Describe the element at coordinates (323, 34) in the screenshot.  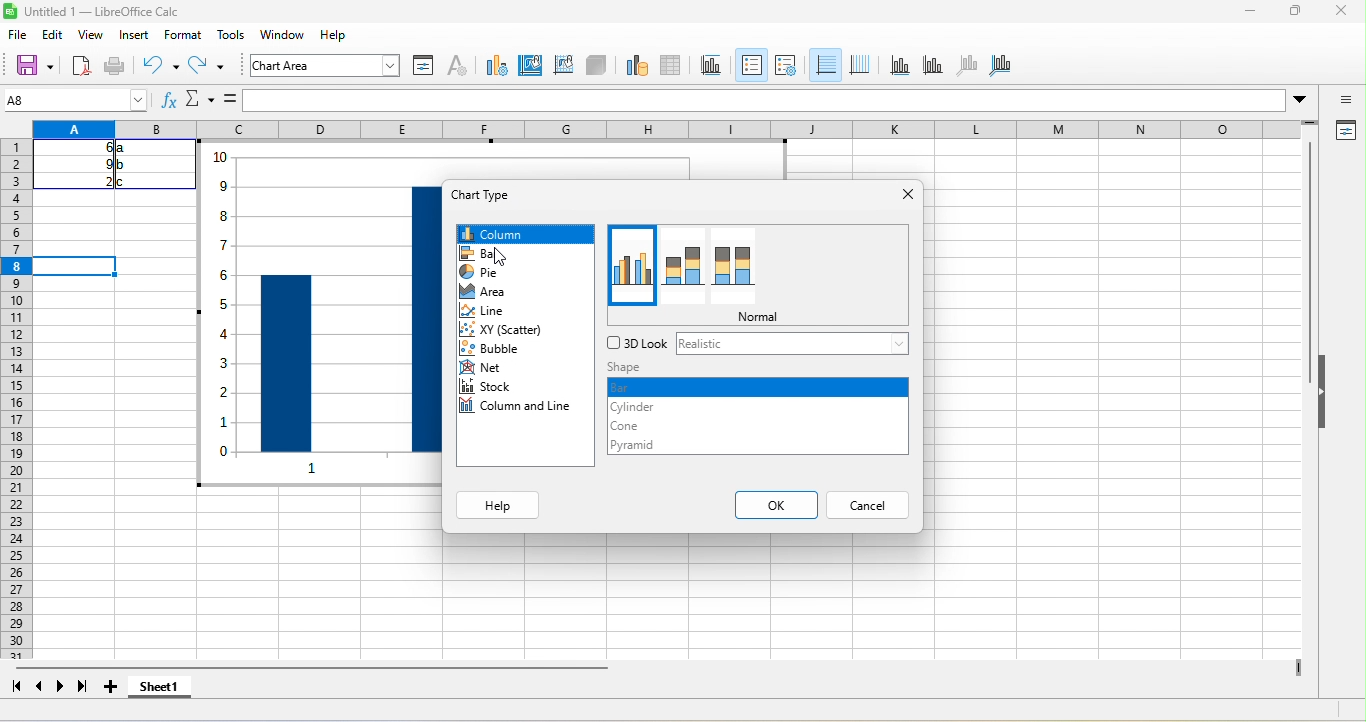
I see `data` at that location.